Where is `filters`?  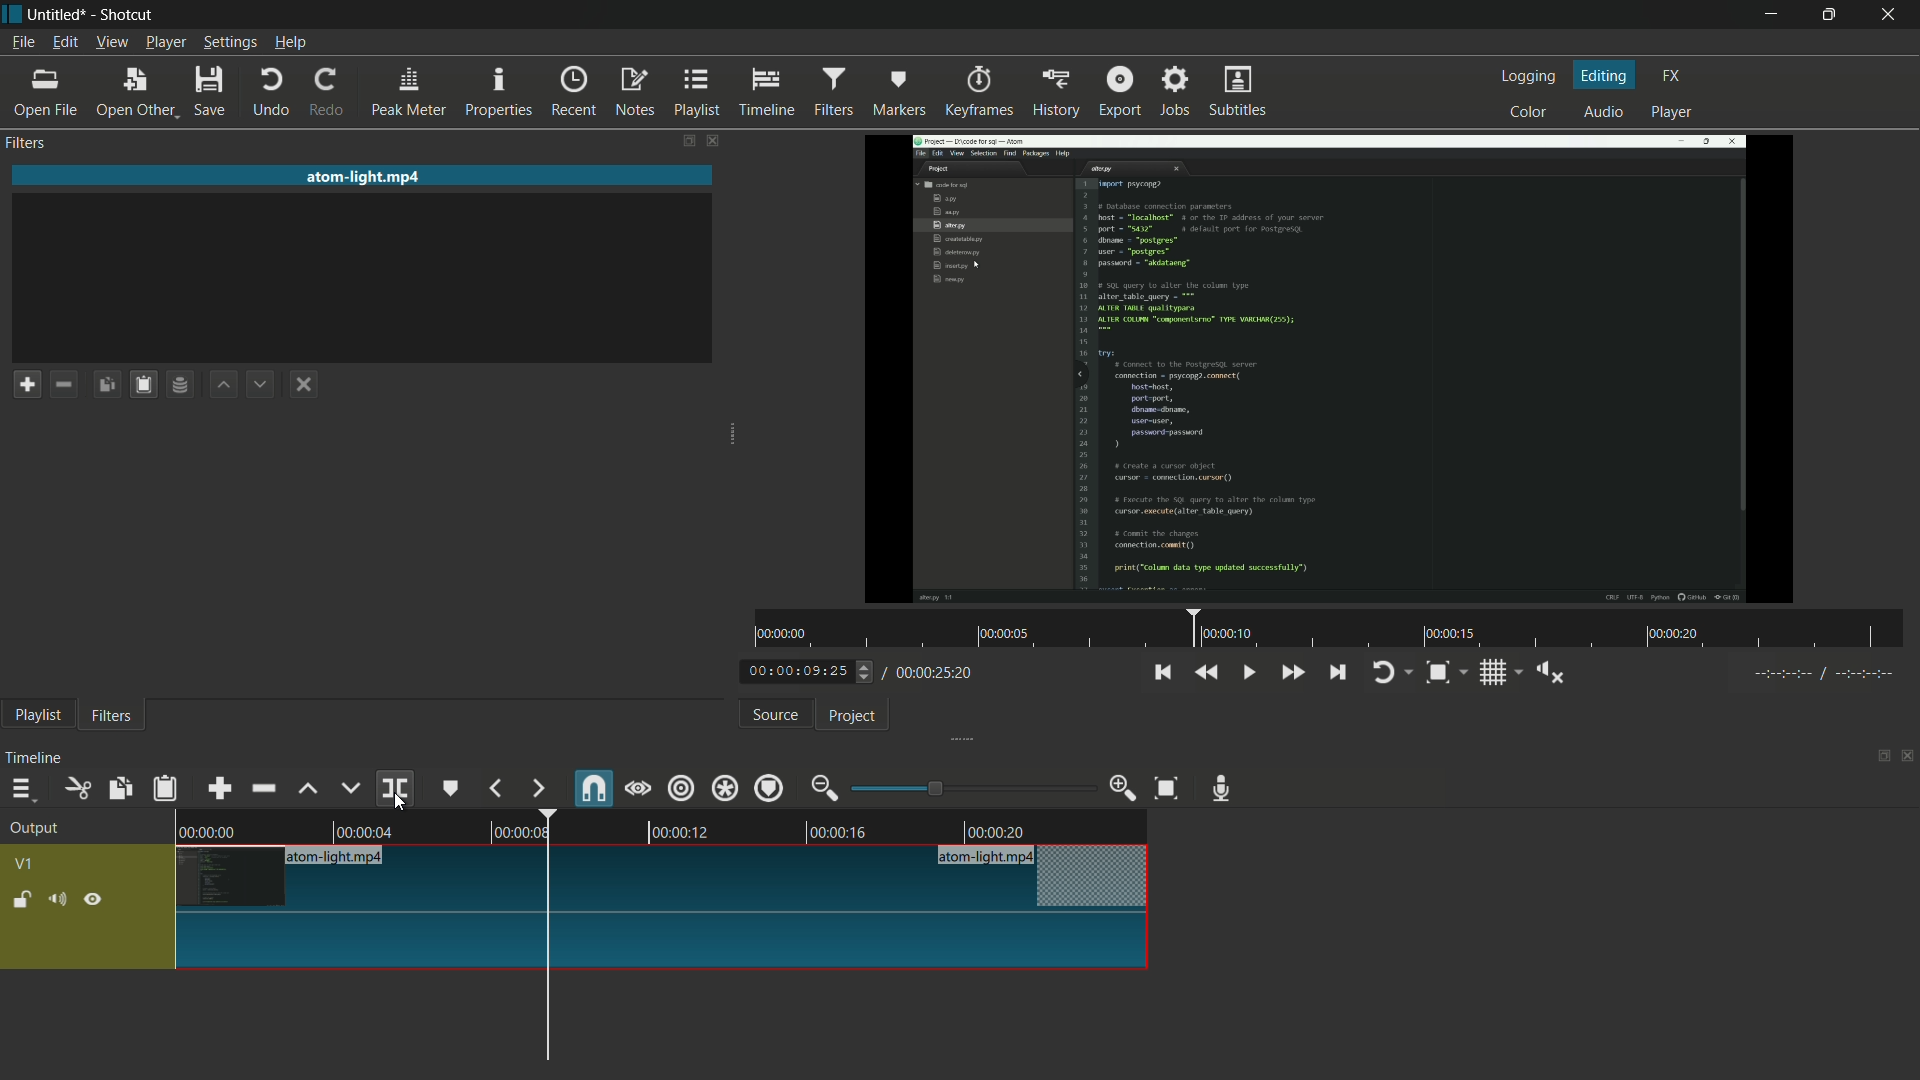 filters is located at coordinates (29, 144).